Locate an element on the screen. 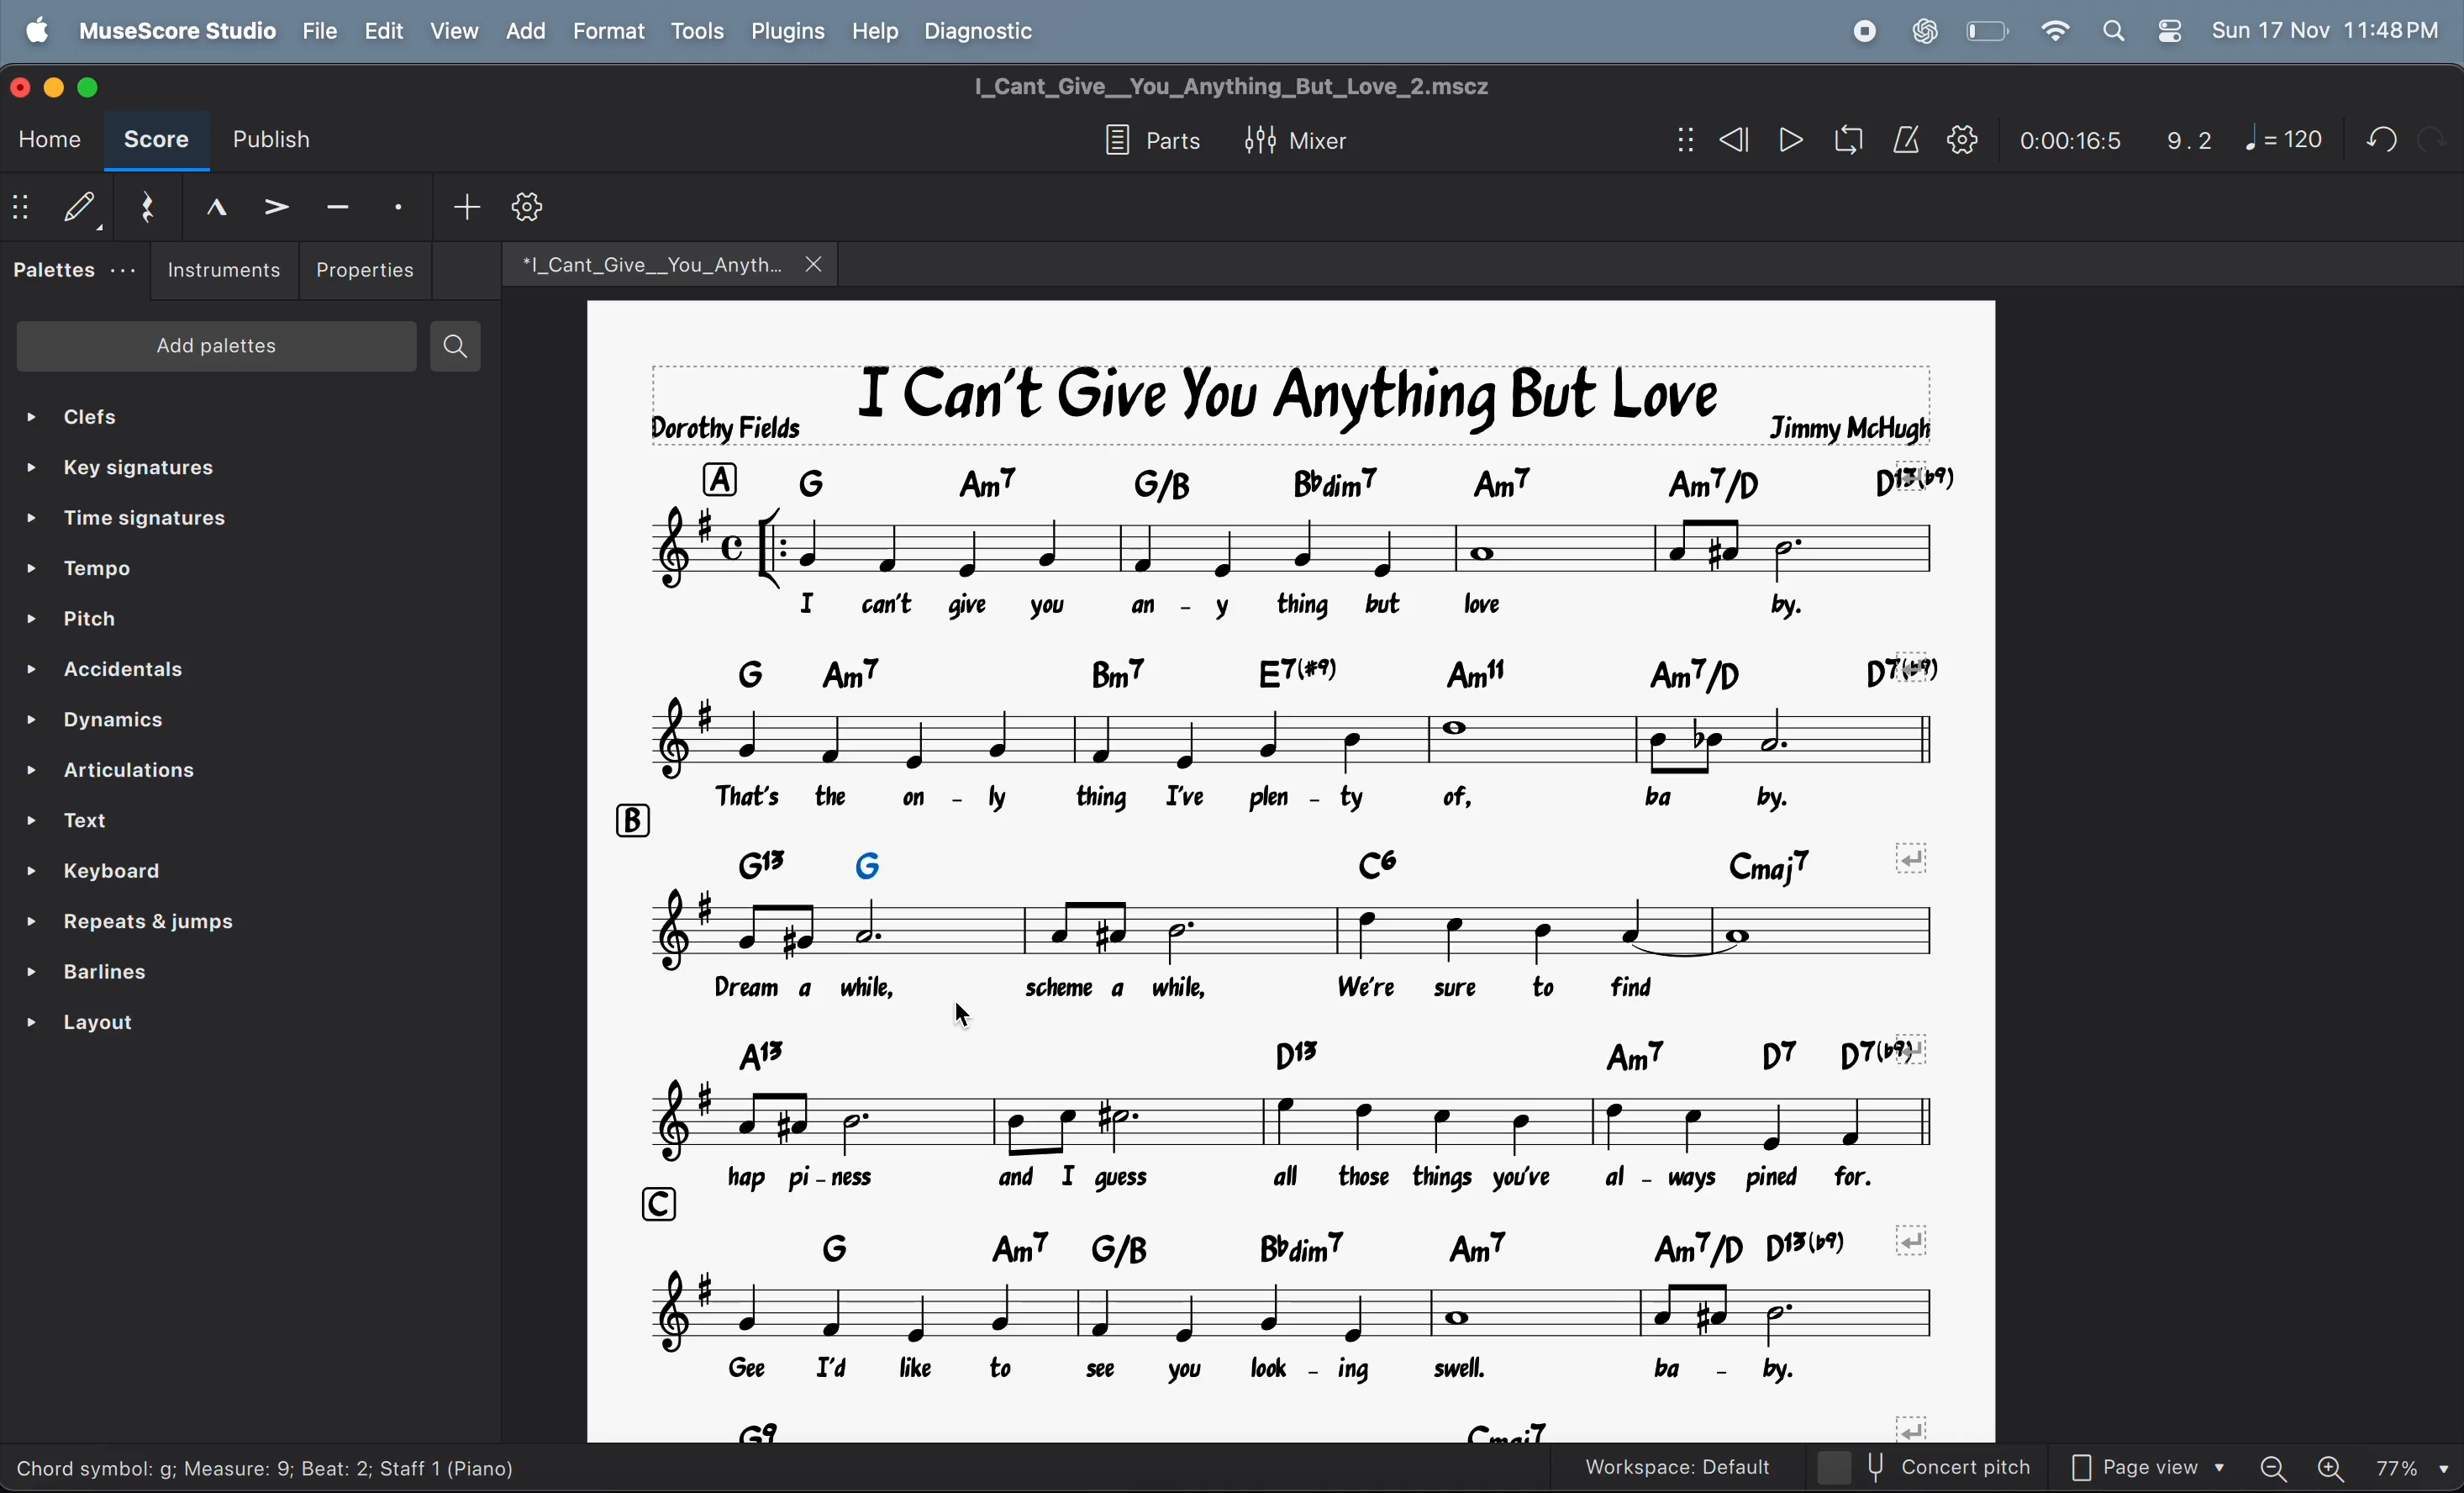 The width and height of the screenshot is (2464, 1493). concert pitch is located at coordinates (1919, 1467).